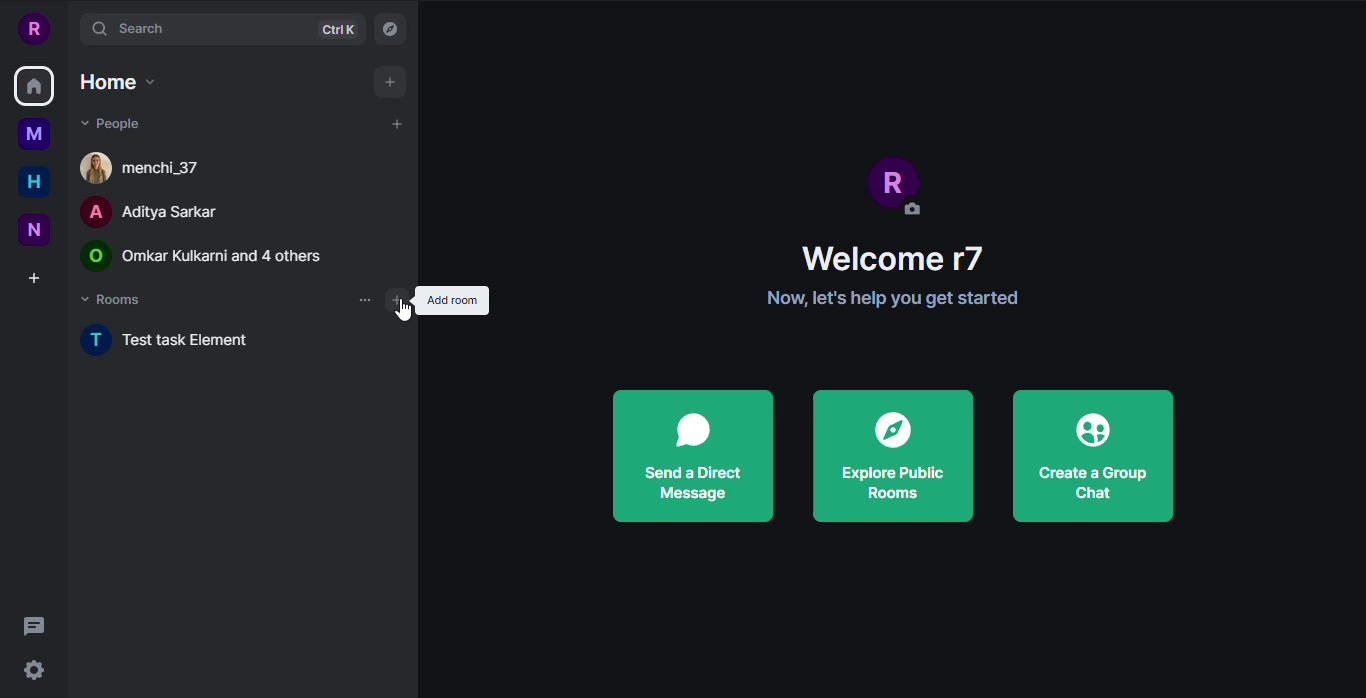 This screenshot has width=1366, height=698. Describe the element at coordinates (364, 301) in the screenshot. I see `more` at that location.